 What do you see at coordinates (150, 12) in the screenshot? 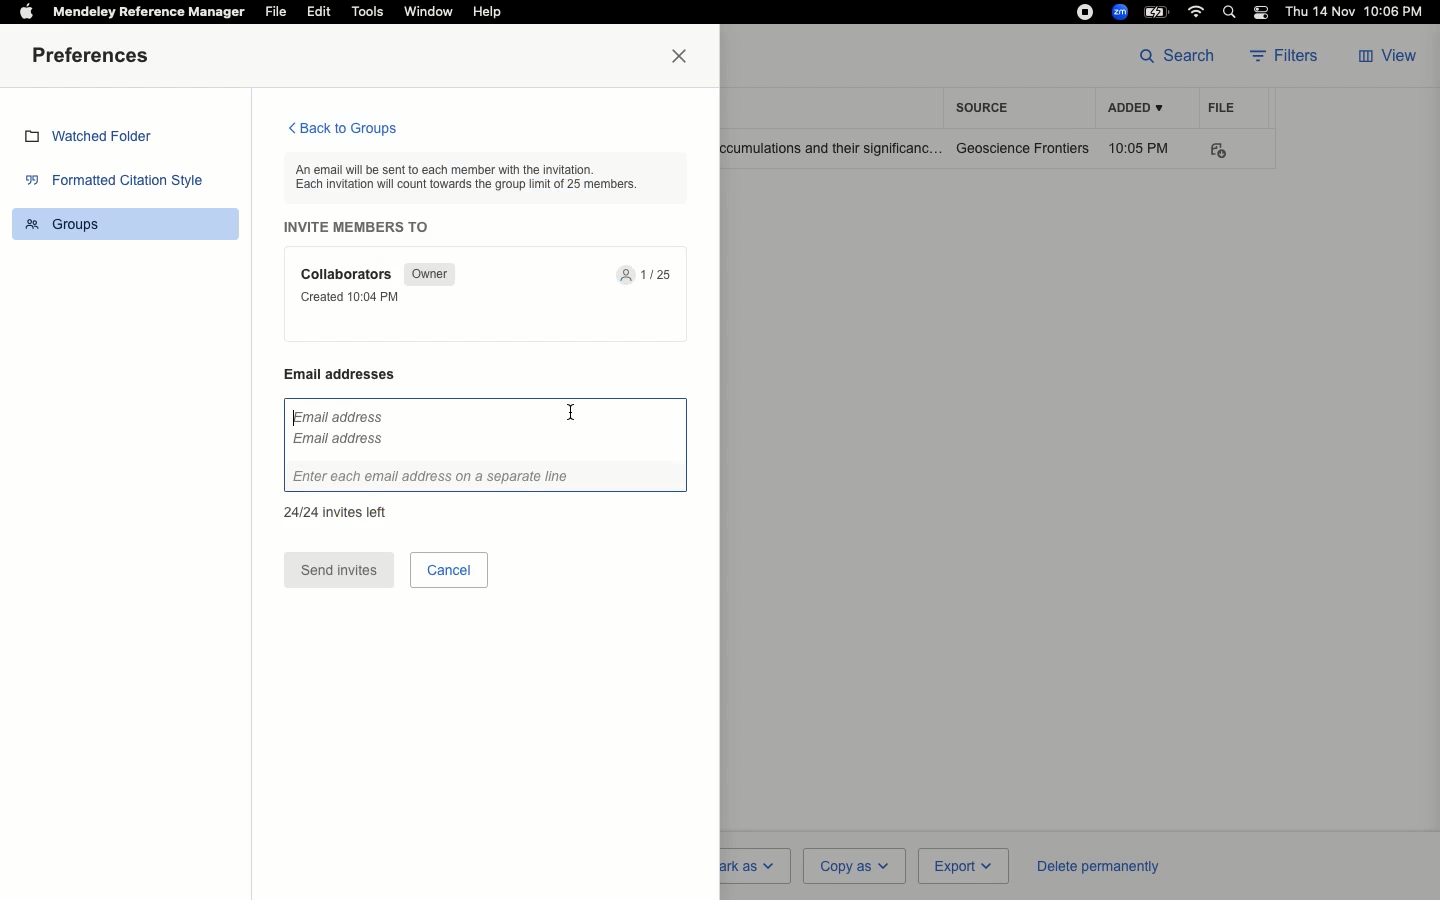
I see `Mendeley reference manager` at bounding box center [150, 12].